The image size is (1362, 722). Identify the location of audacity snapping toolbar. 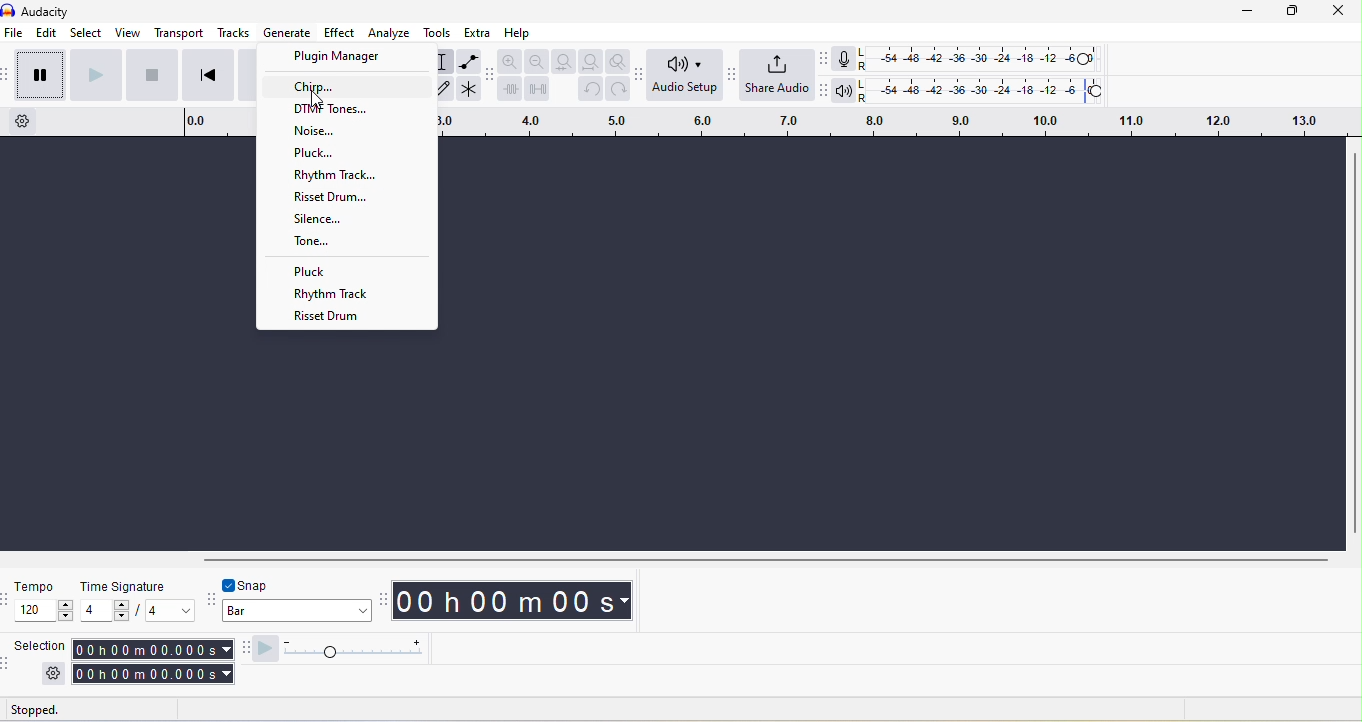
(213, 597).